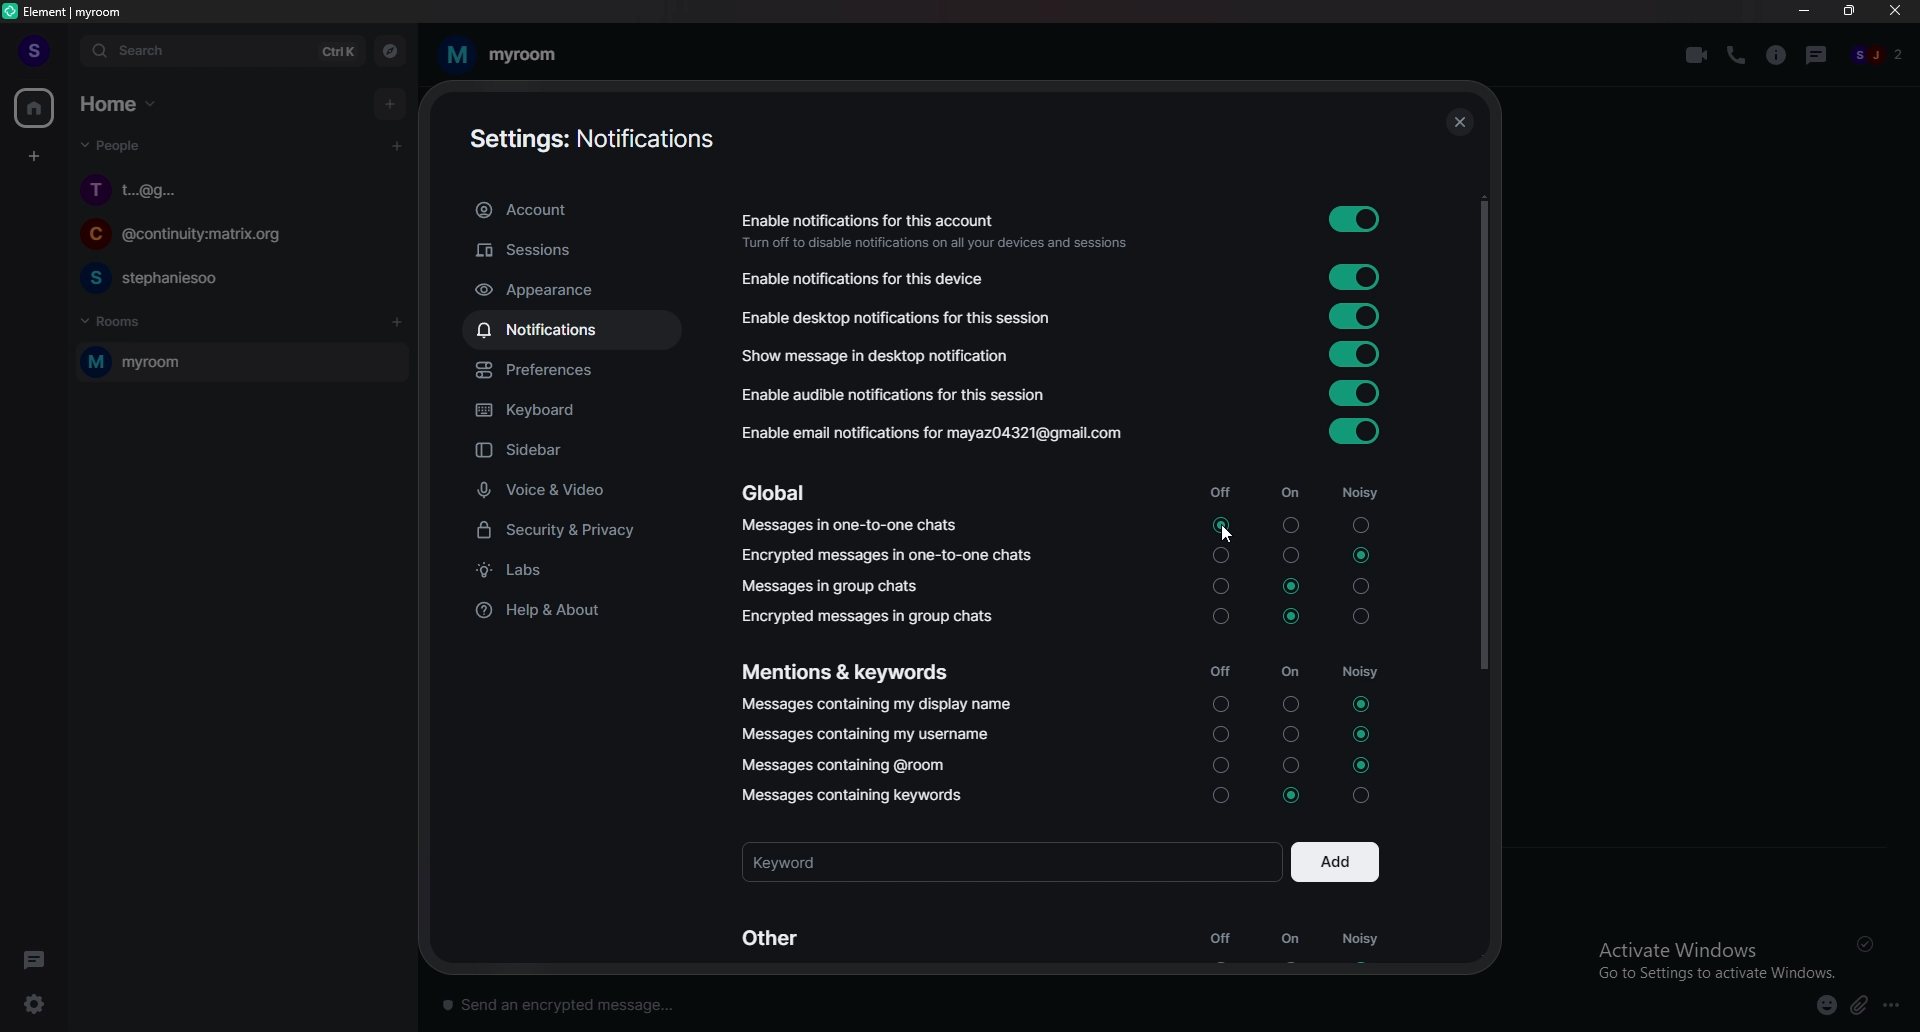 The image size is (1920, 1032). Describe the element at coordinates (869, 617) in the screenshot. I see `Encrypted messages in group chats` at that location.